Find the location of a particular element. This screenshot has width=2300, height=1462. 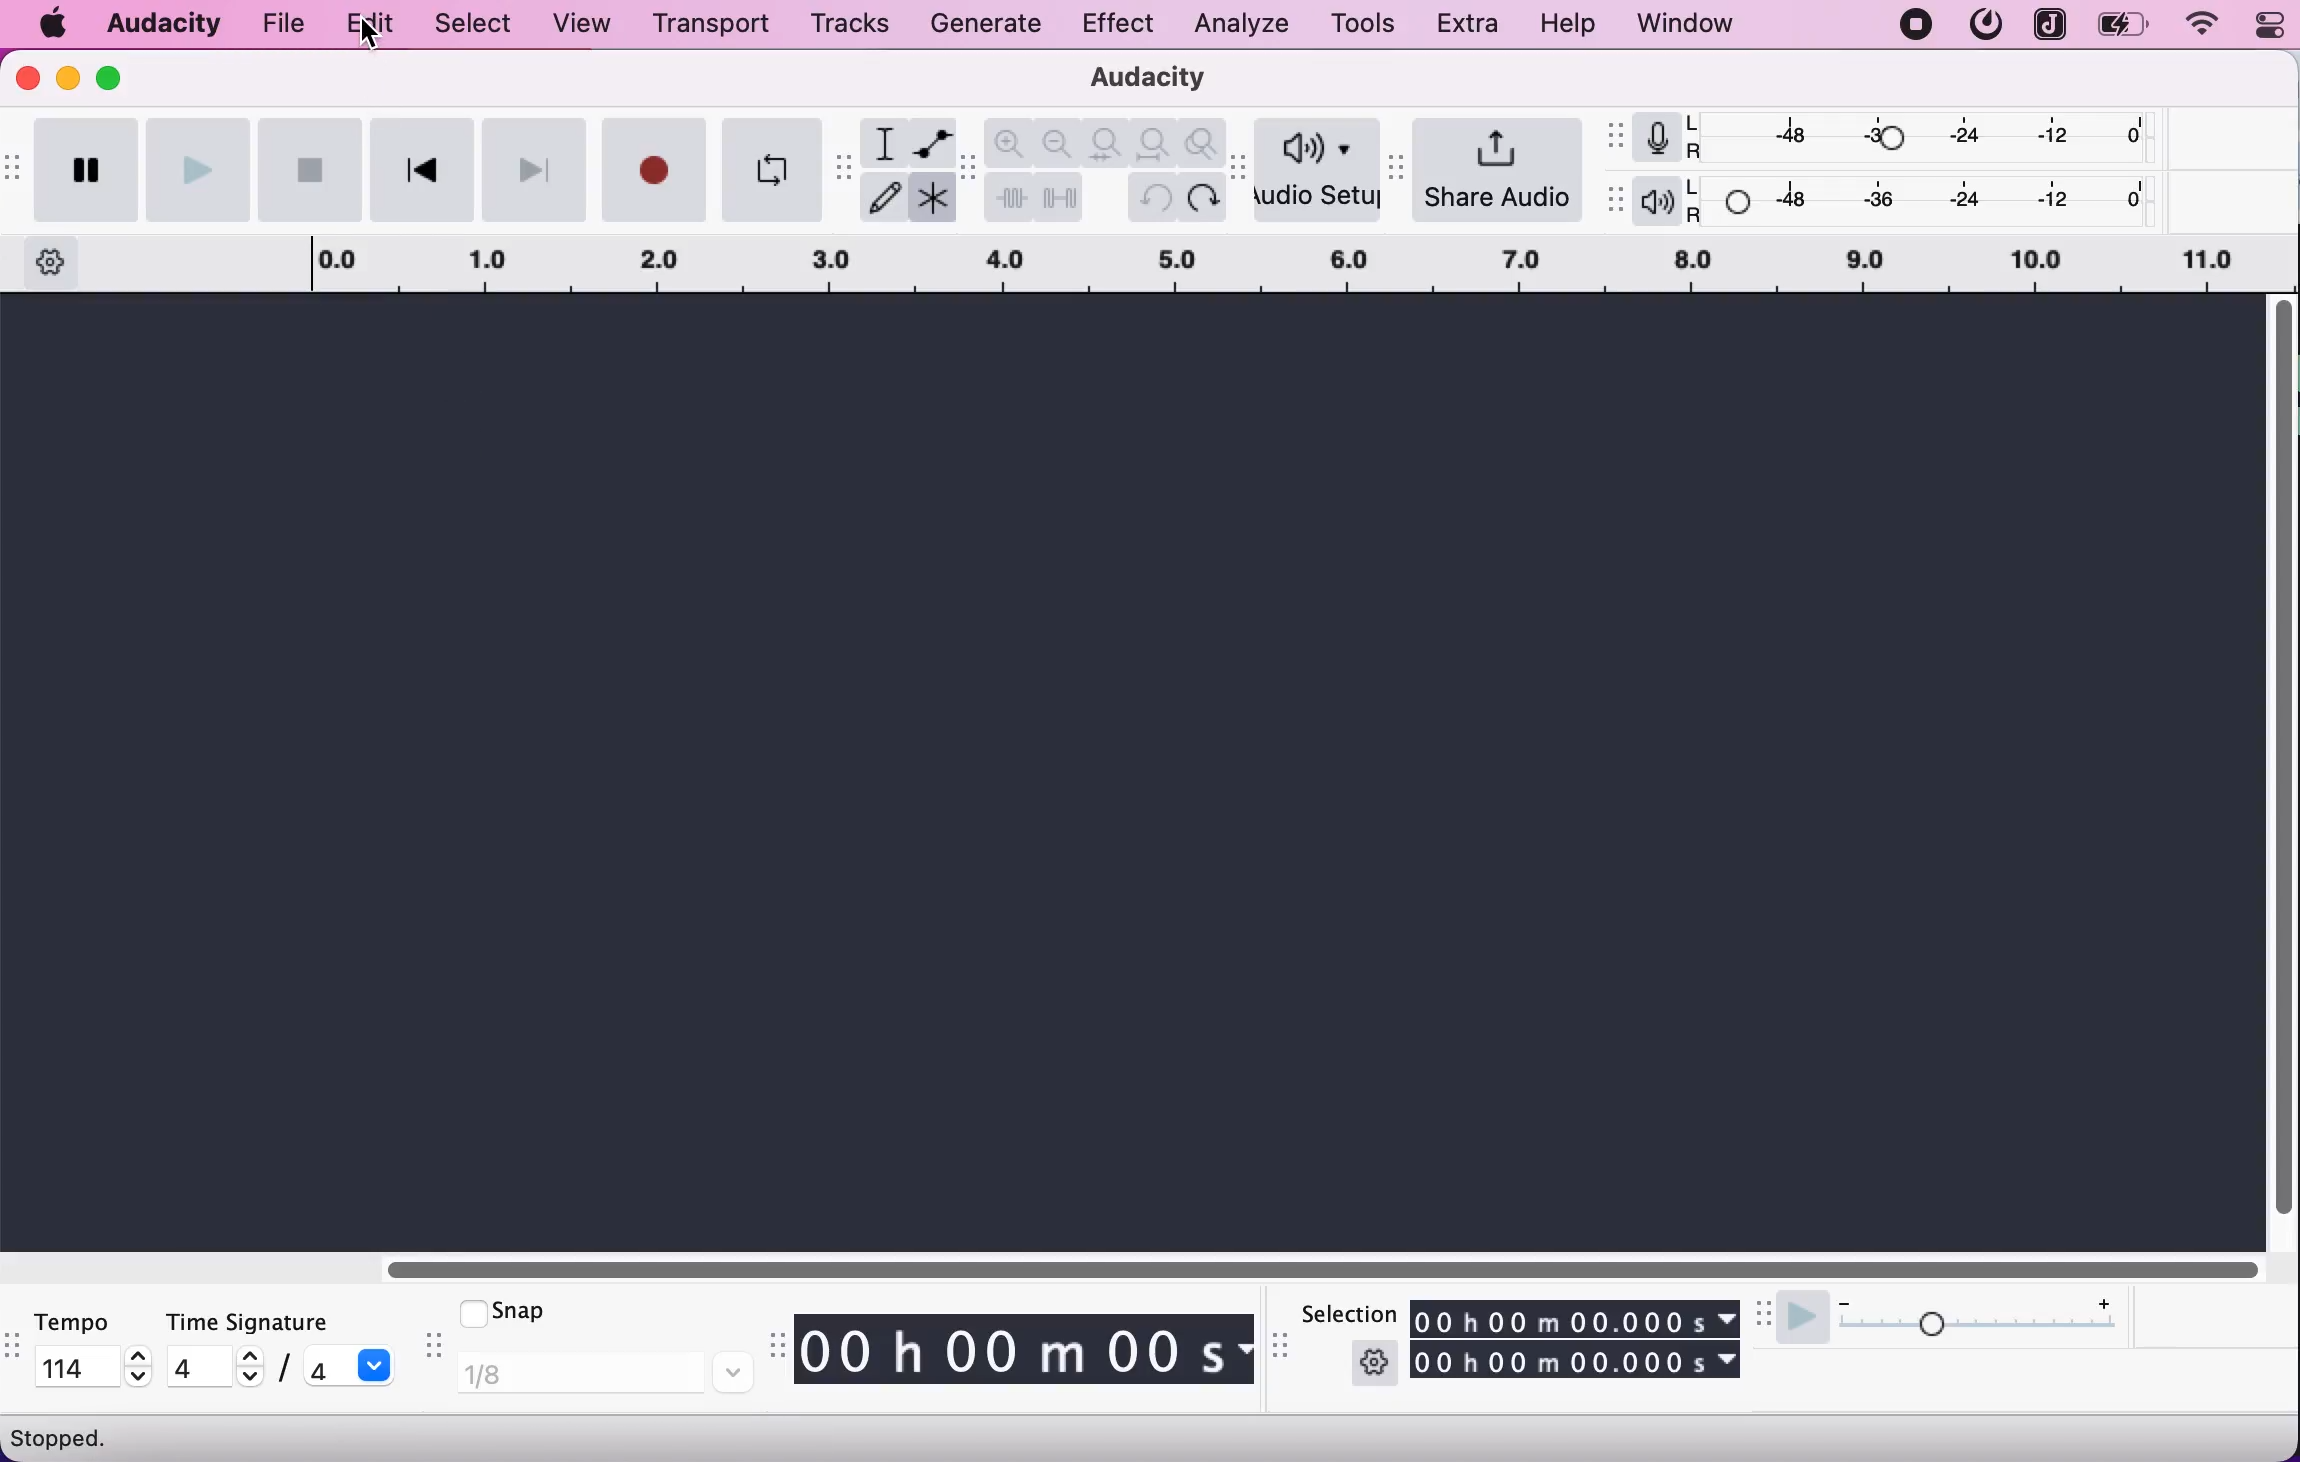

selection is located at coordinates (1346, 1313).